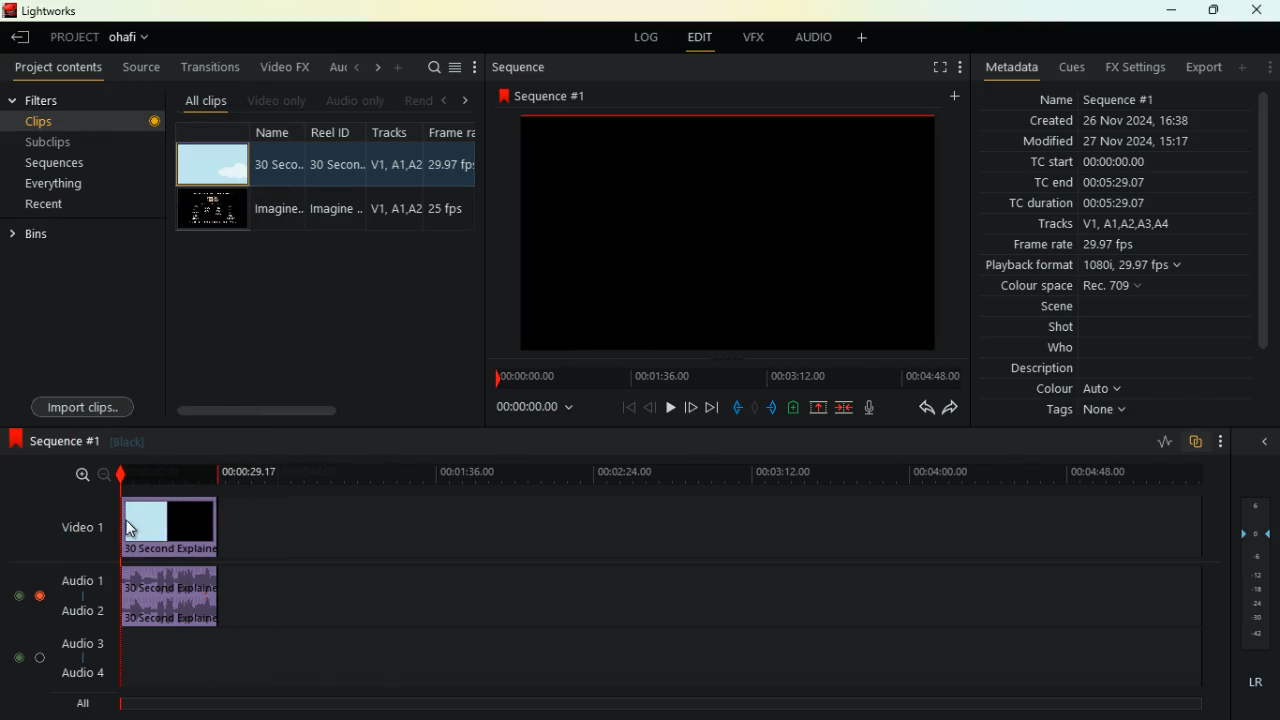 This screenshot has height=720, width=1280. Describe the element at coordinates (920, 407) in the screenshot. I see `back` at that location.